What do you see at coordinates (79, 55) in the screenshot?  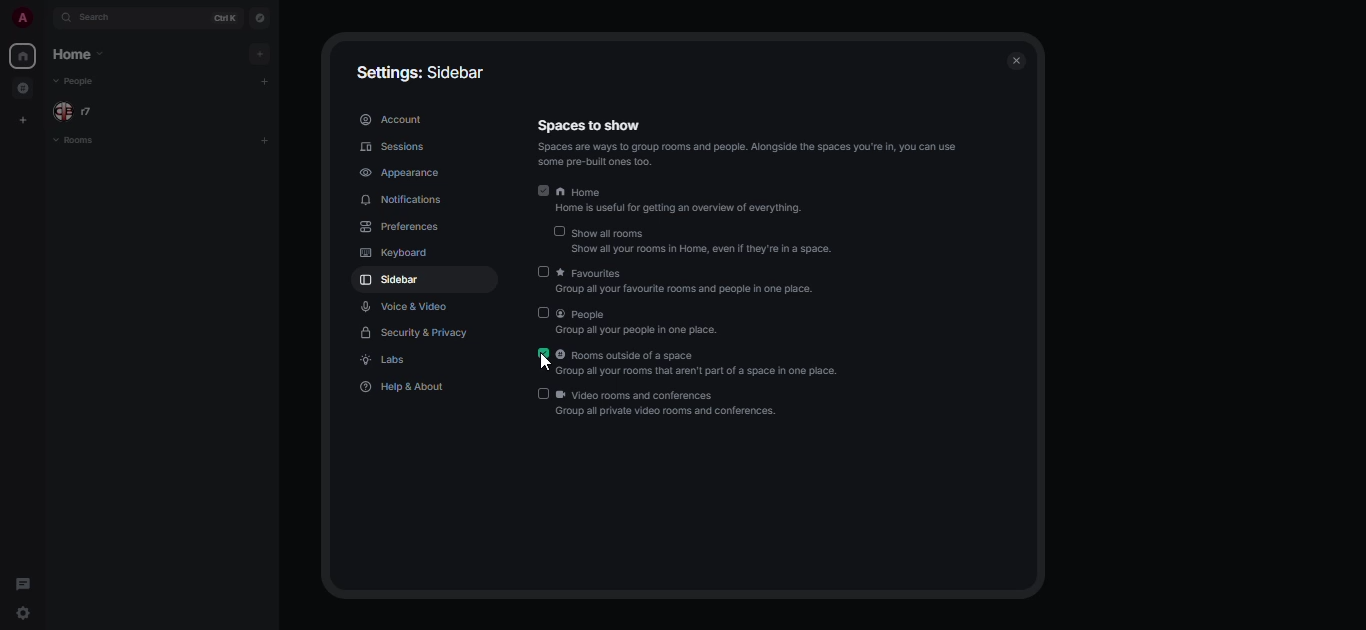 I see `home` at bounding box center [79, 55].